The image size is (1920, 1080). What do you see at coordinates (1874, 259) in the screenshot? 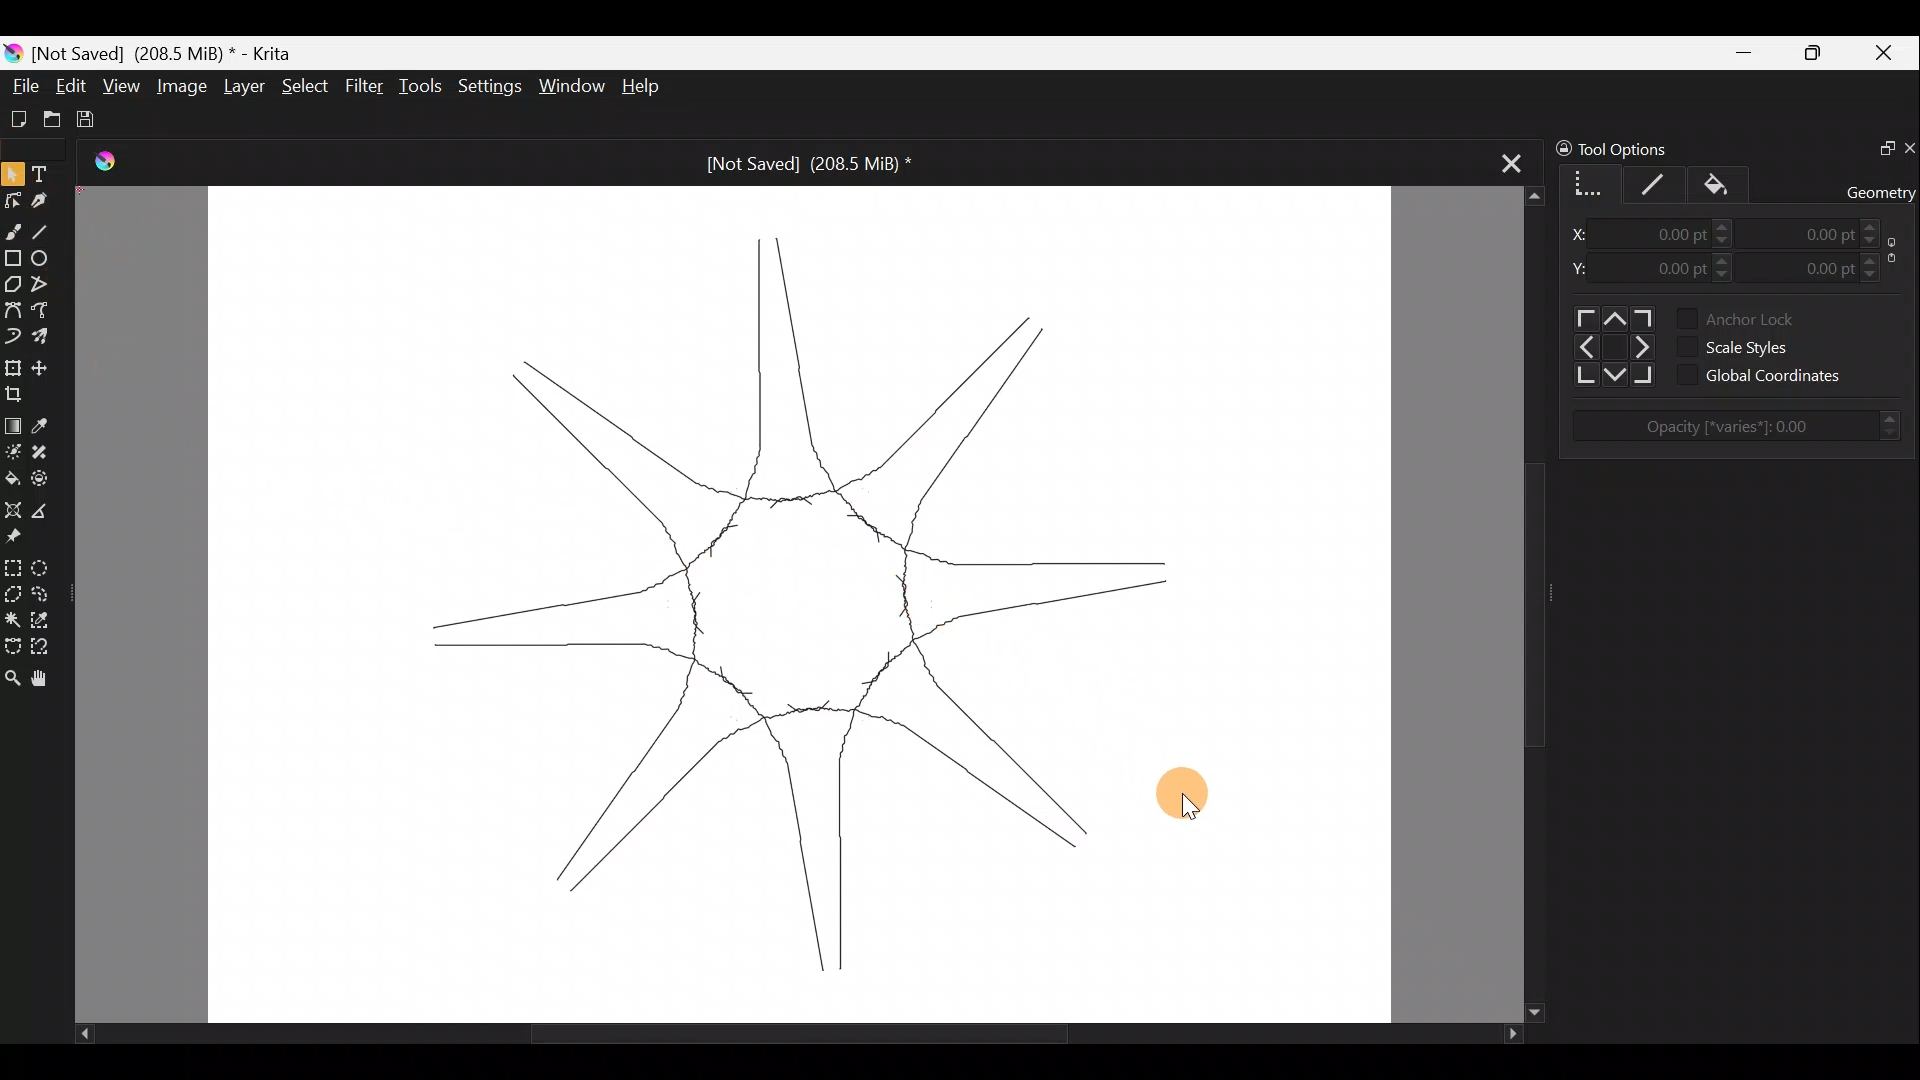
I see `Increase` at bounding box center [1874, 259].